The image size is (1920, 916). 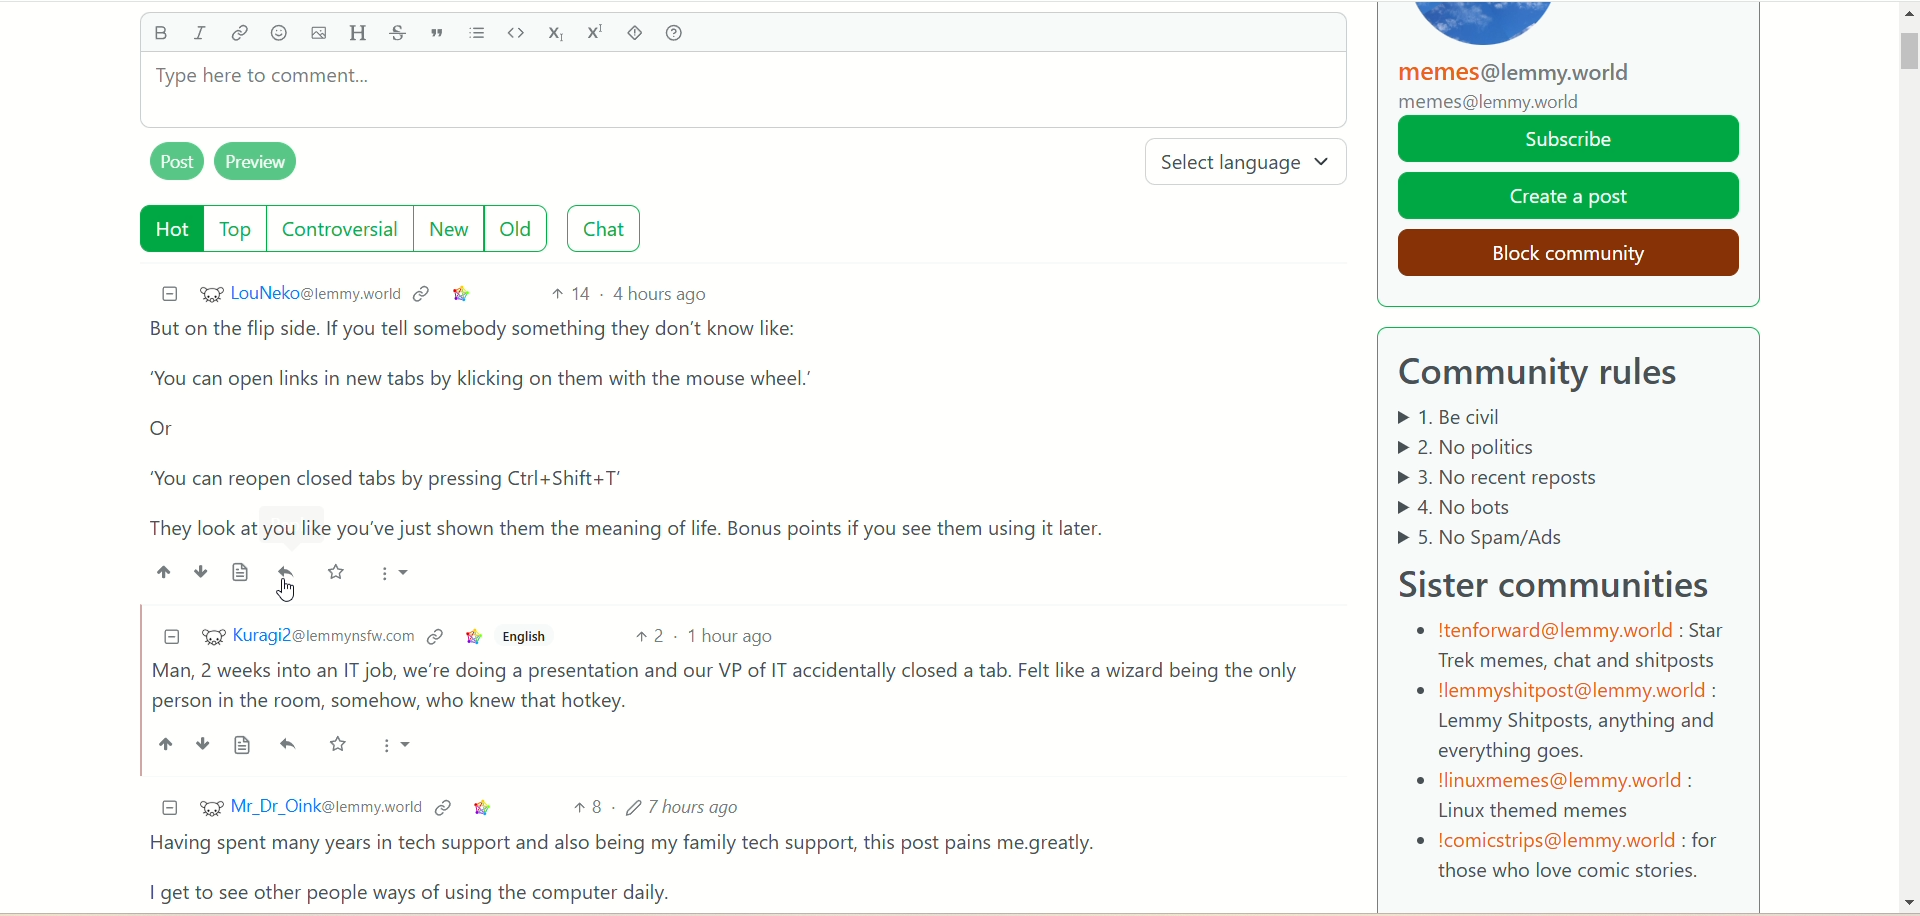 What do you see at coordinates (1522, 86) in the screenshot?
I see `memes@lemmy.world` at bounding box center [1522, 86].